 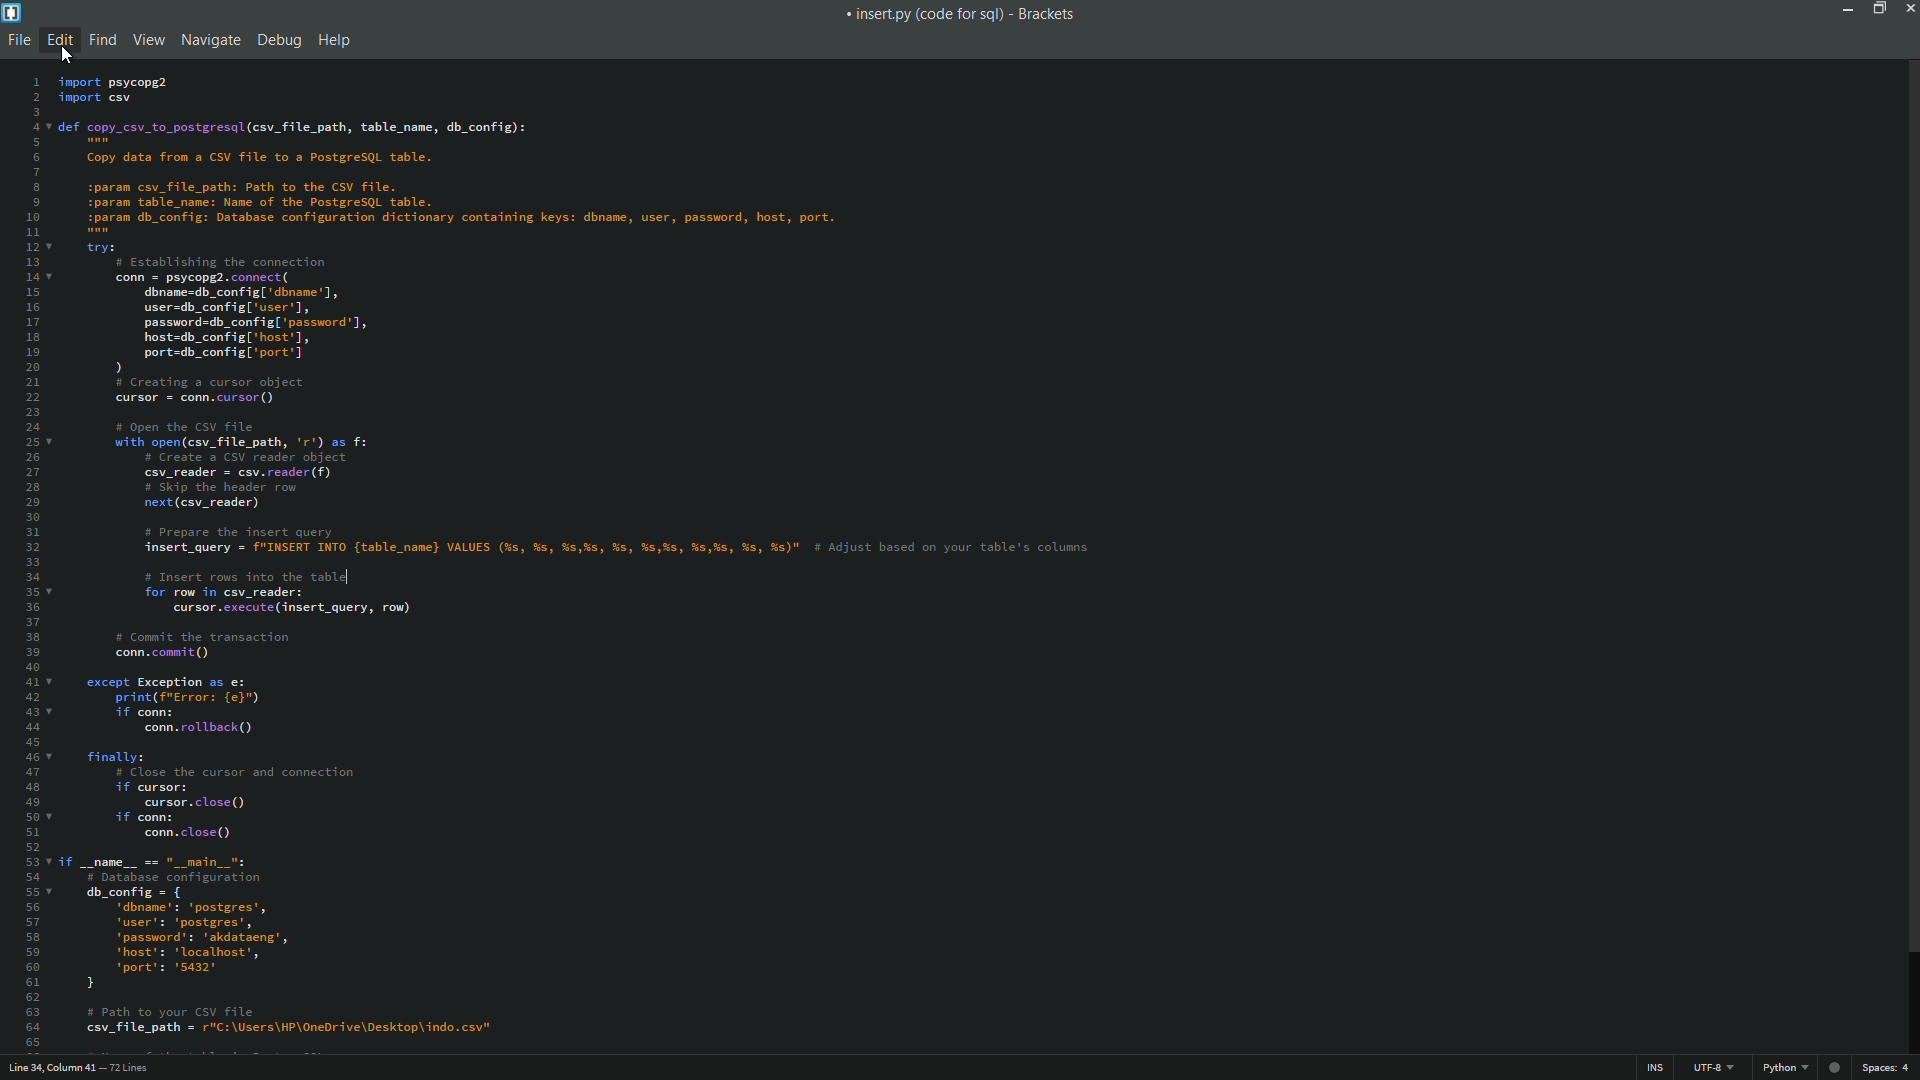 I want to click on find menu, so click(x=103, y=39).